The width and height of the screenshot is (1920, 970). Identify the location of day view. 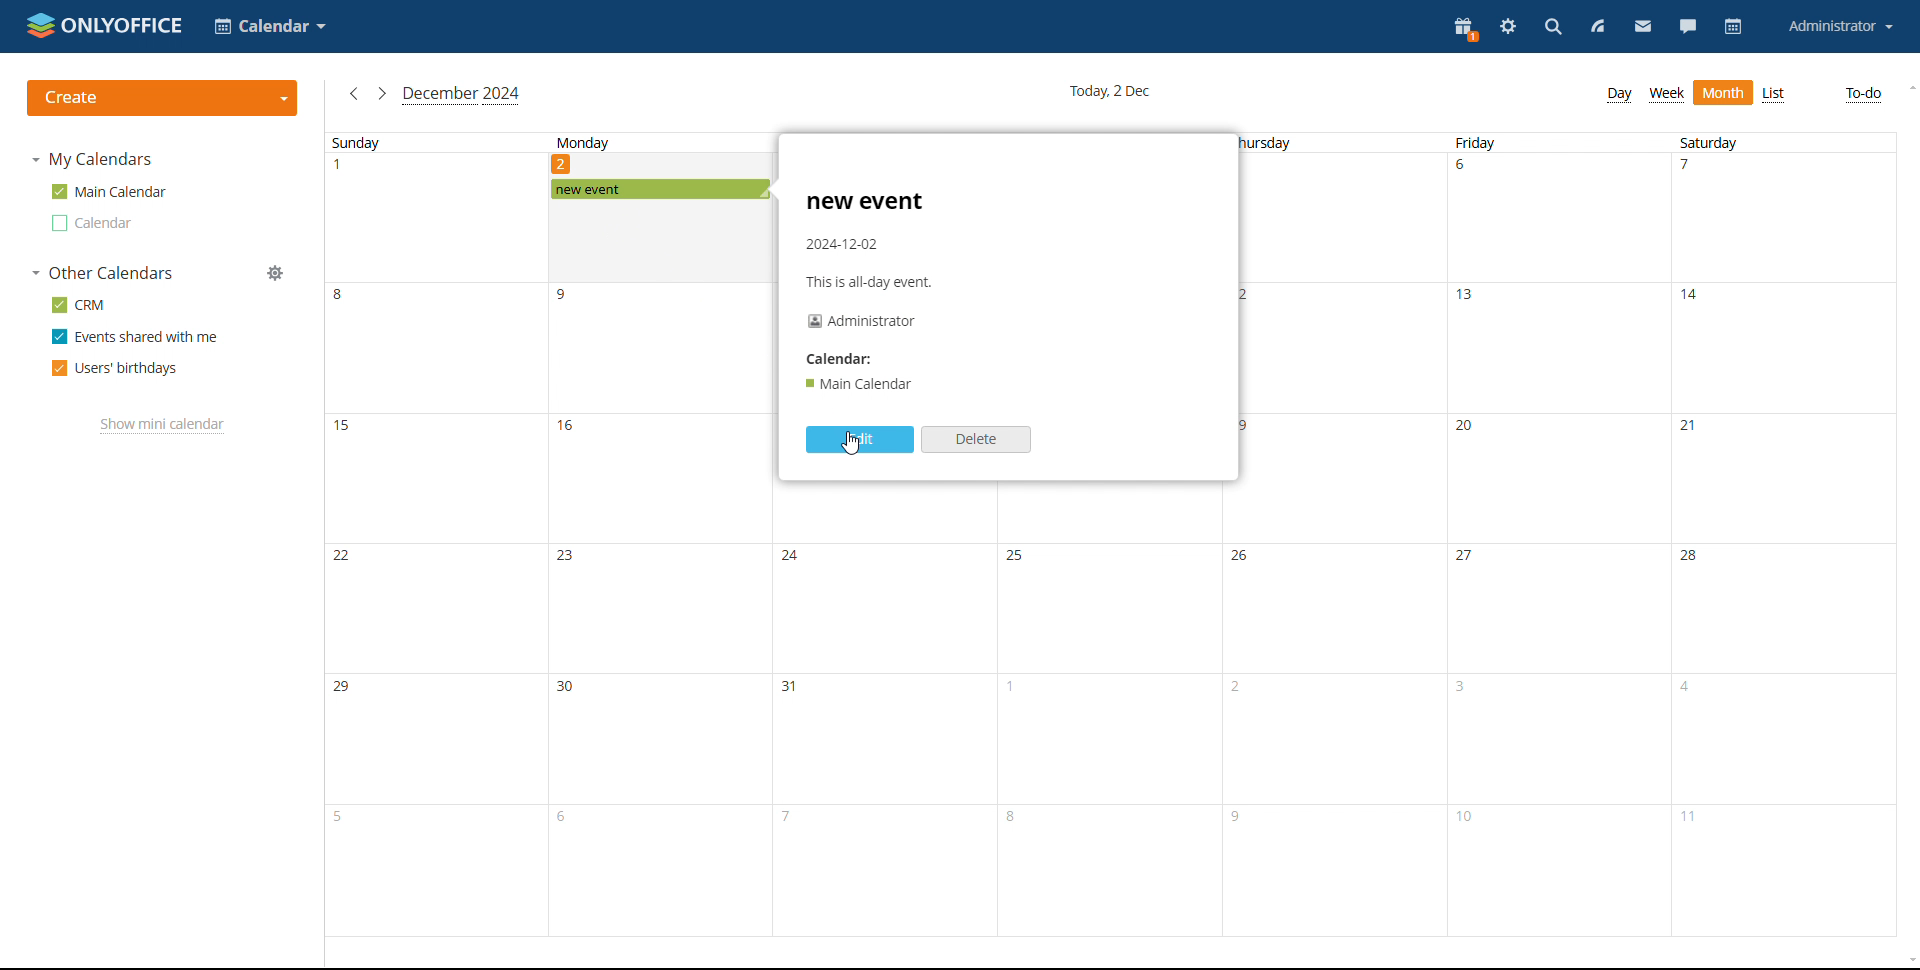
(1620, 95).